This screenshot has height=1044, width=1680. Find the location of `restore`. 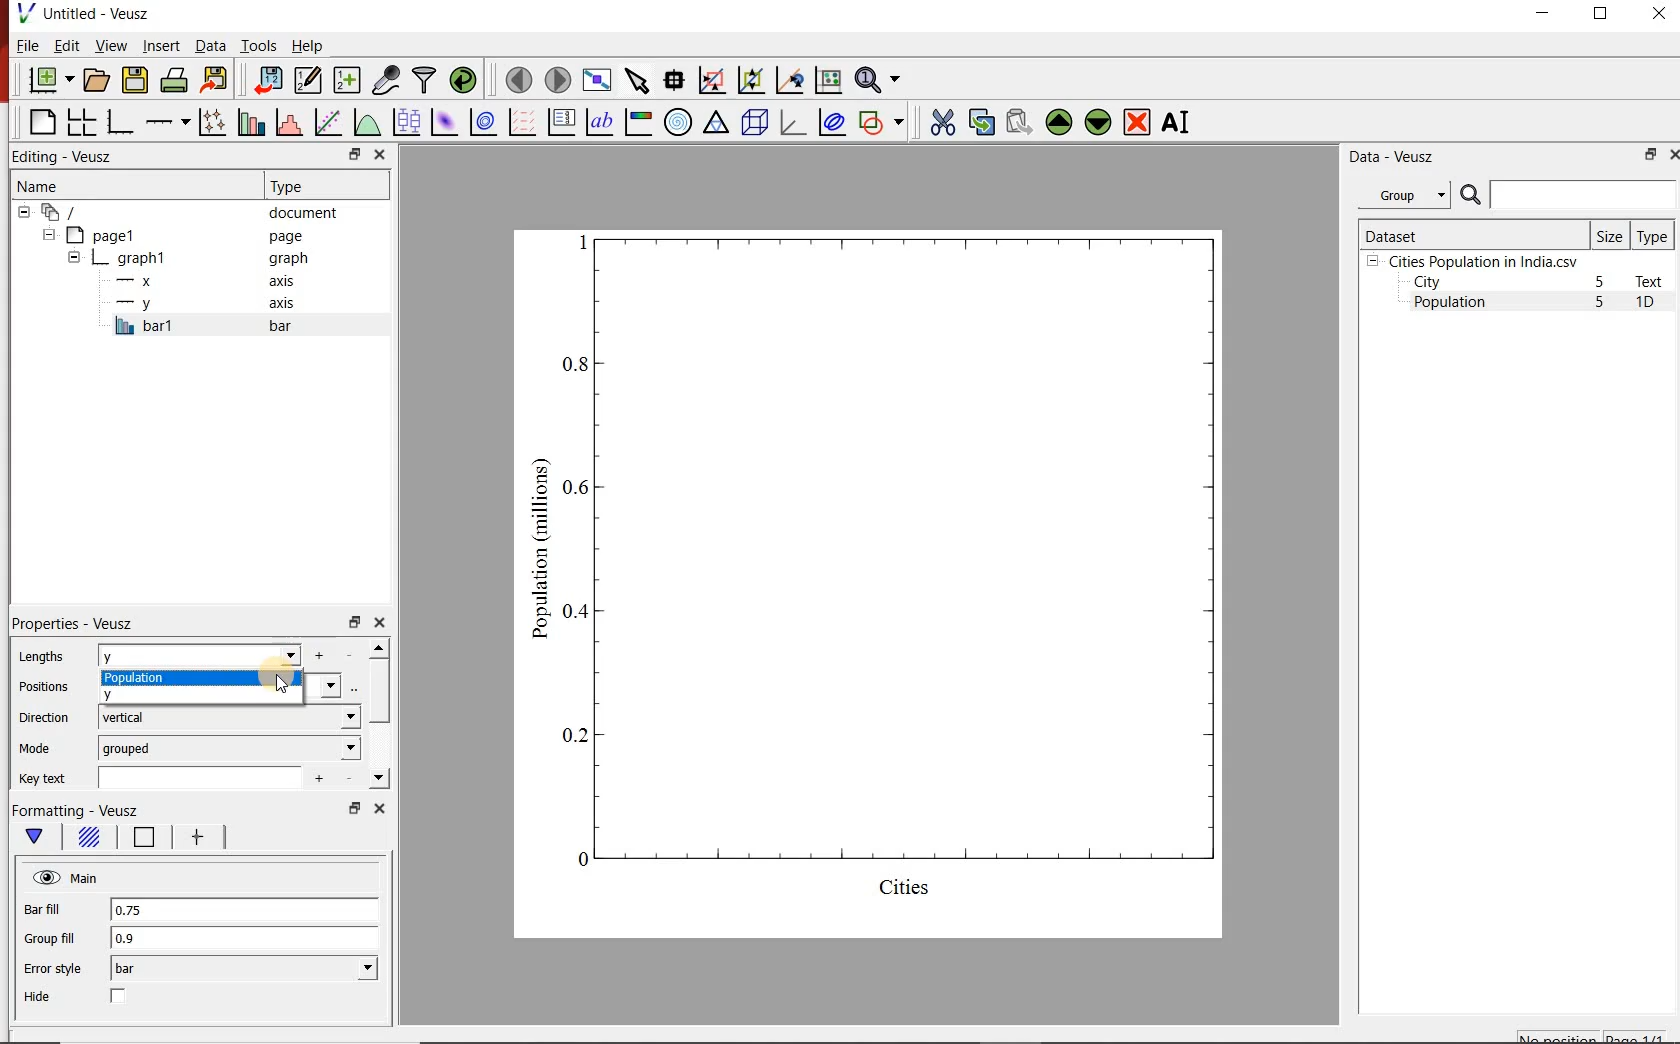

restore is located at coordinates (353, 621).